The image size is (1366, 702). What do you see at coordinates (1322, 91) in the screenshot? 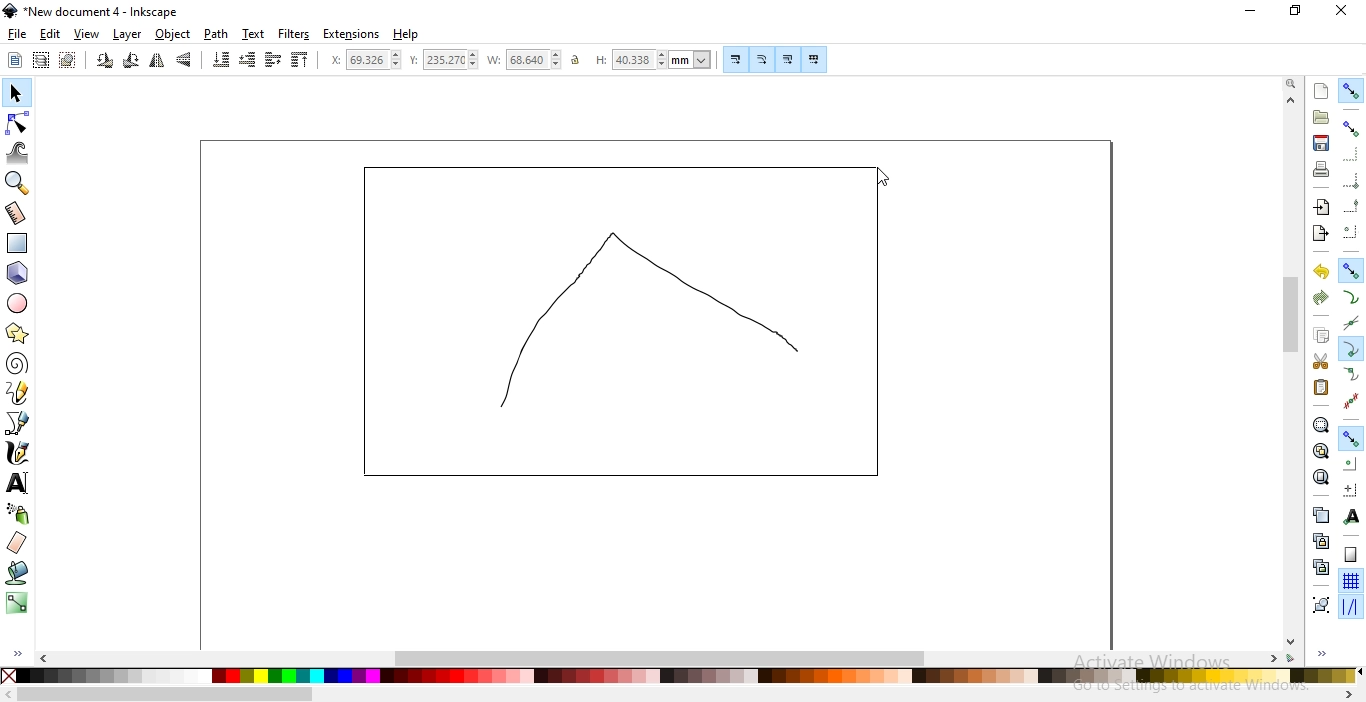
I see `create a document` at bounding box center [1322, 91].